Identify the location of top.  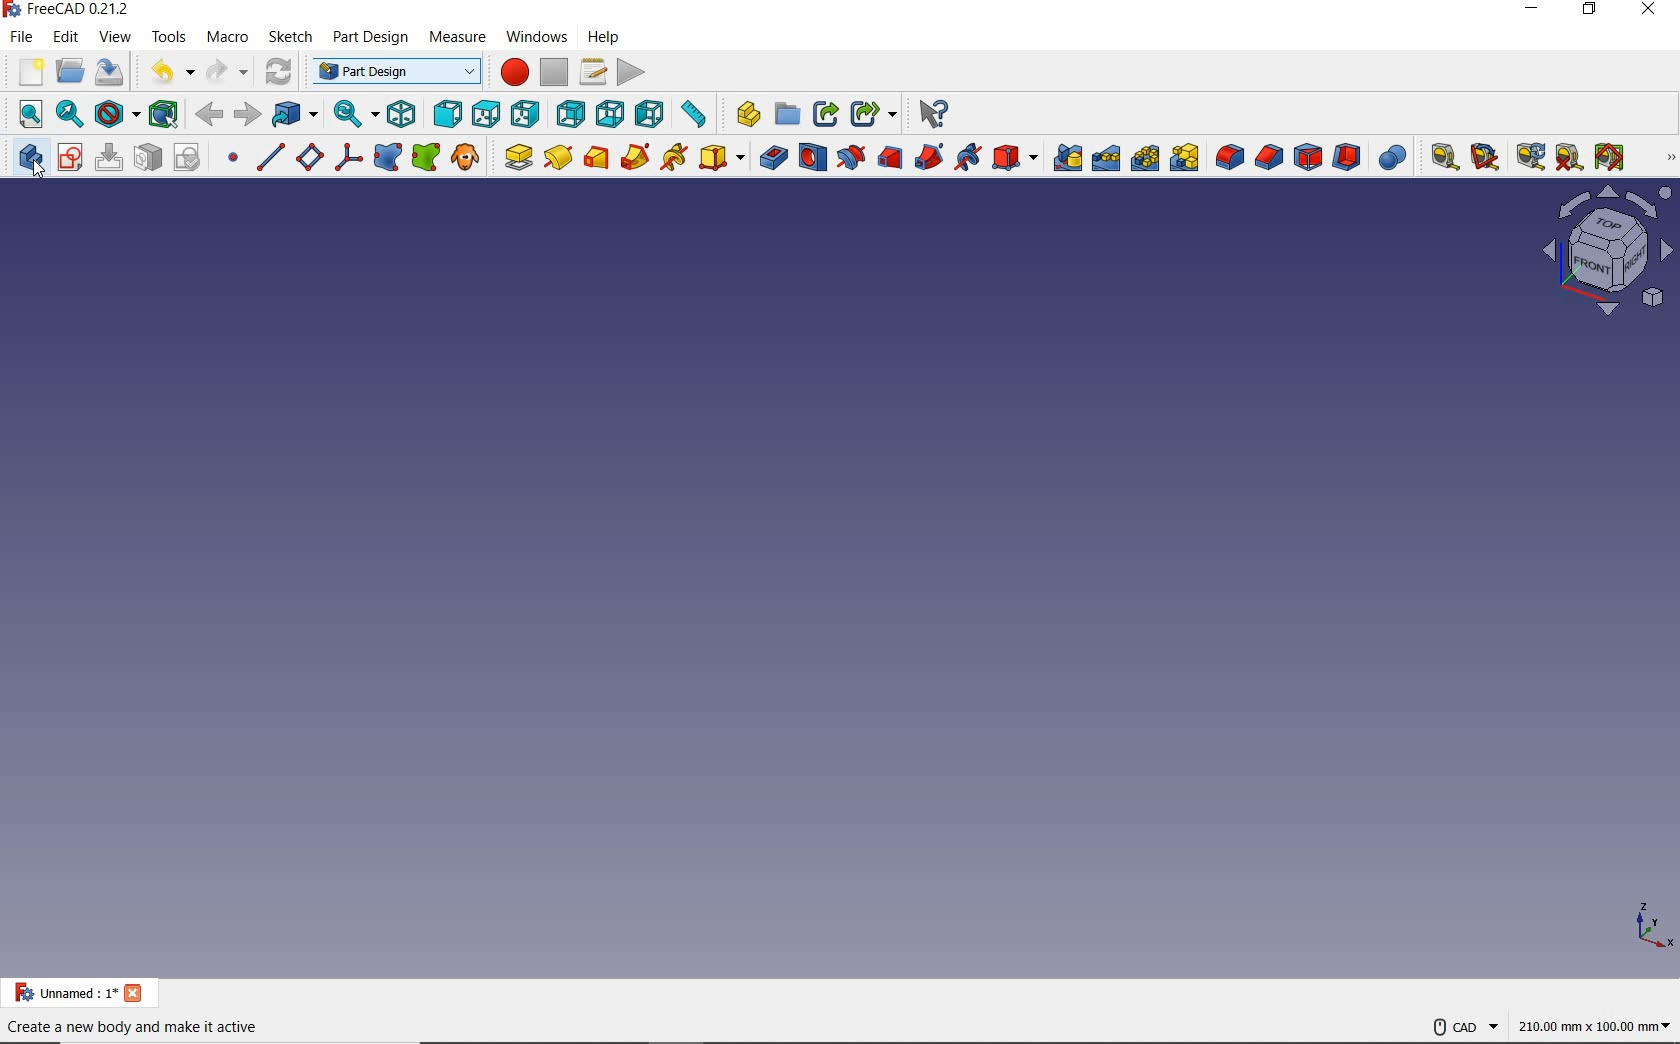
(483, 115).